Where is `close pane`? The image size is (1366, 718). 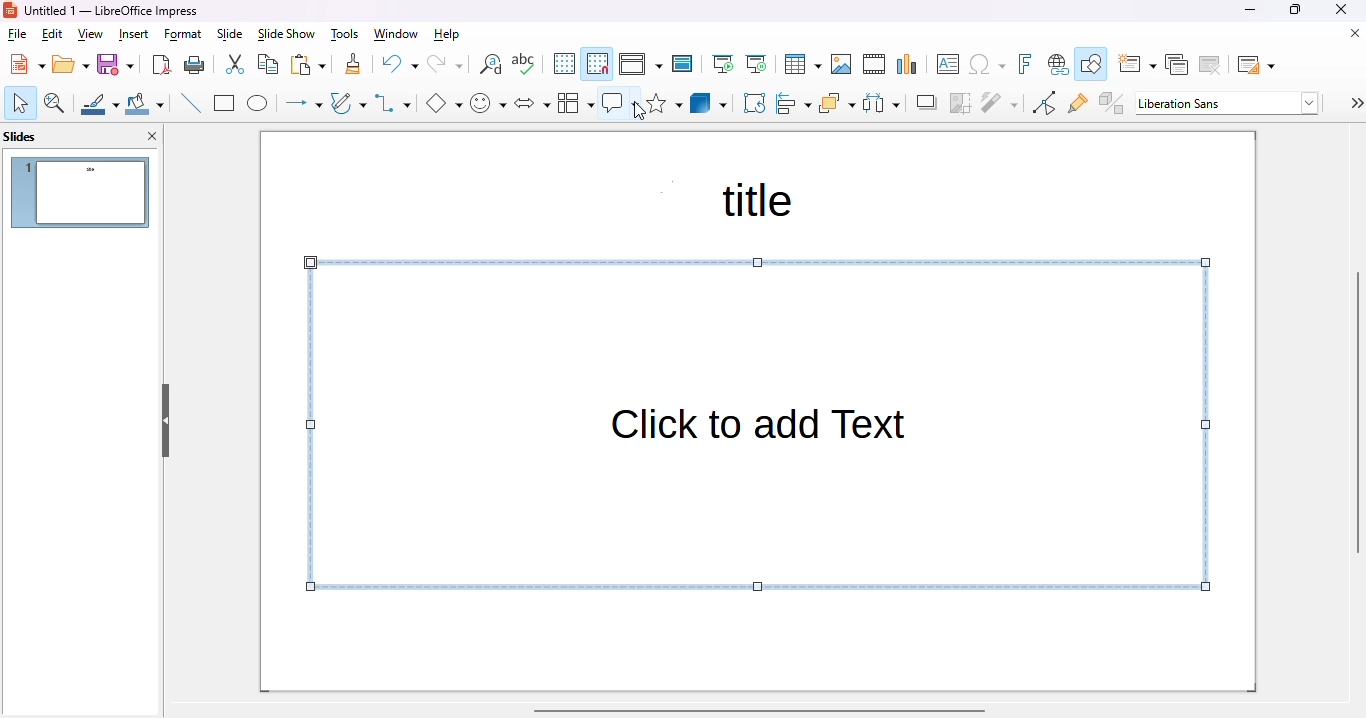 close pane is located at coordinates (153, 135).